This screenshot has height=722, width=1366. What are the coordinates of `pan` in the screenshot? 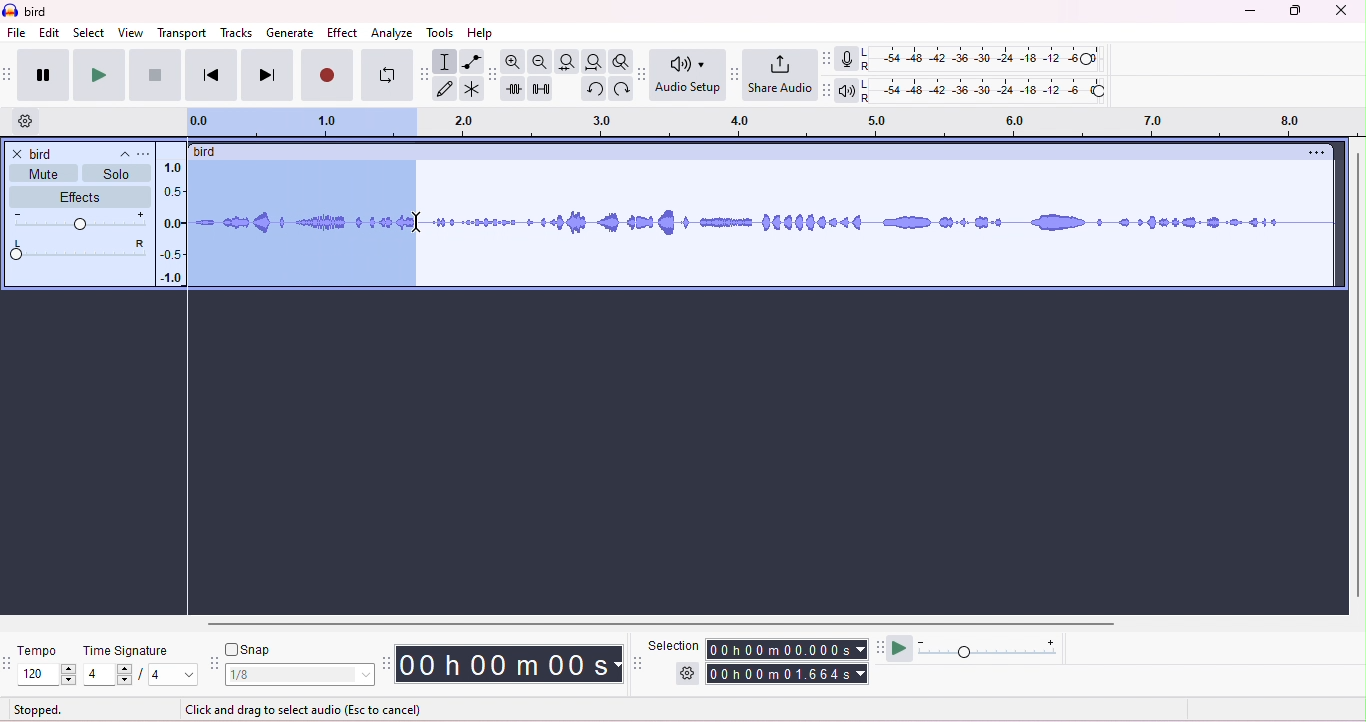 It's located at (79, 250).